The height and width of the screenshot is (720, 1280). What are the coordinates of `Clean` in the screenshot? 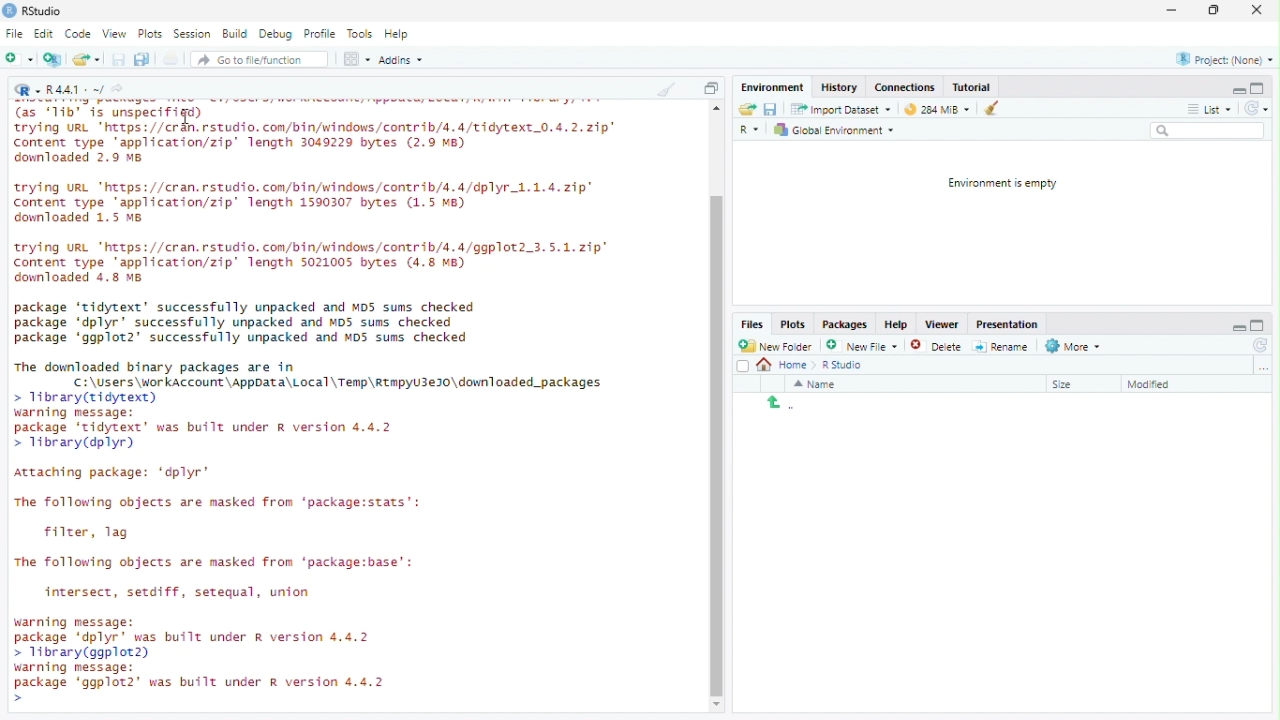 It's located at (987, 108).